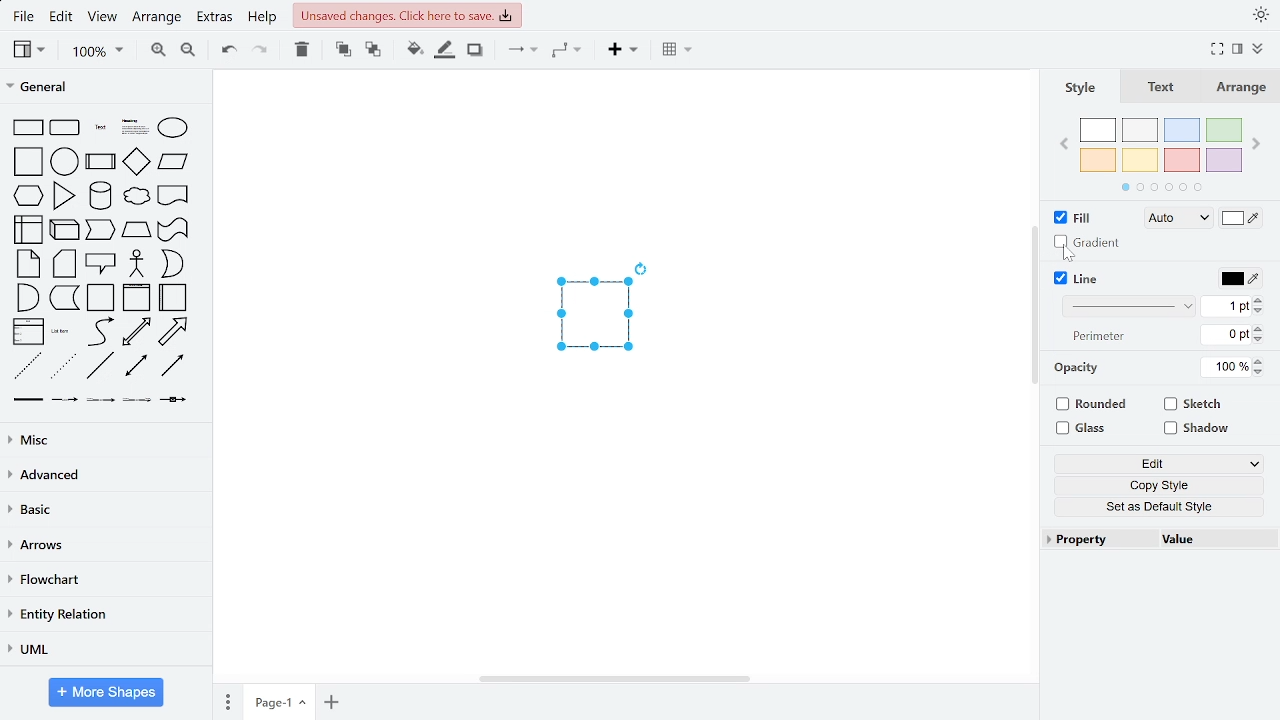 This screenshot has height=720, width=1280. Describe the element at coordinates (26, 296) in the screenshot. I see `general shapes` at that location.